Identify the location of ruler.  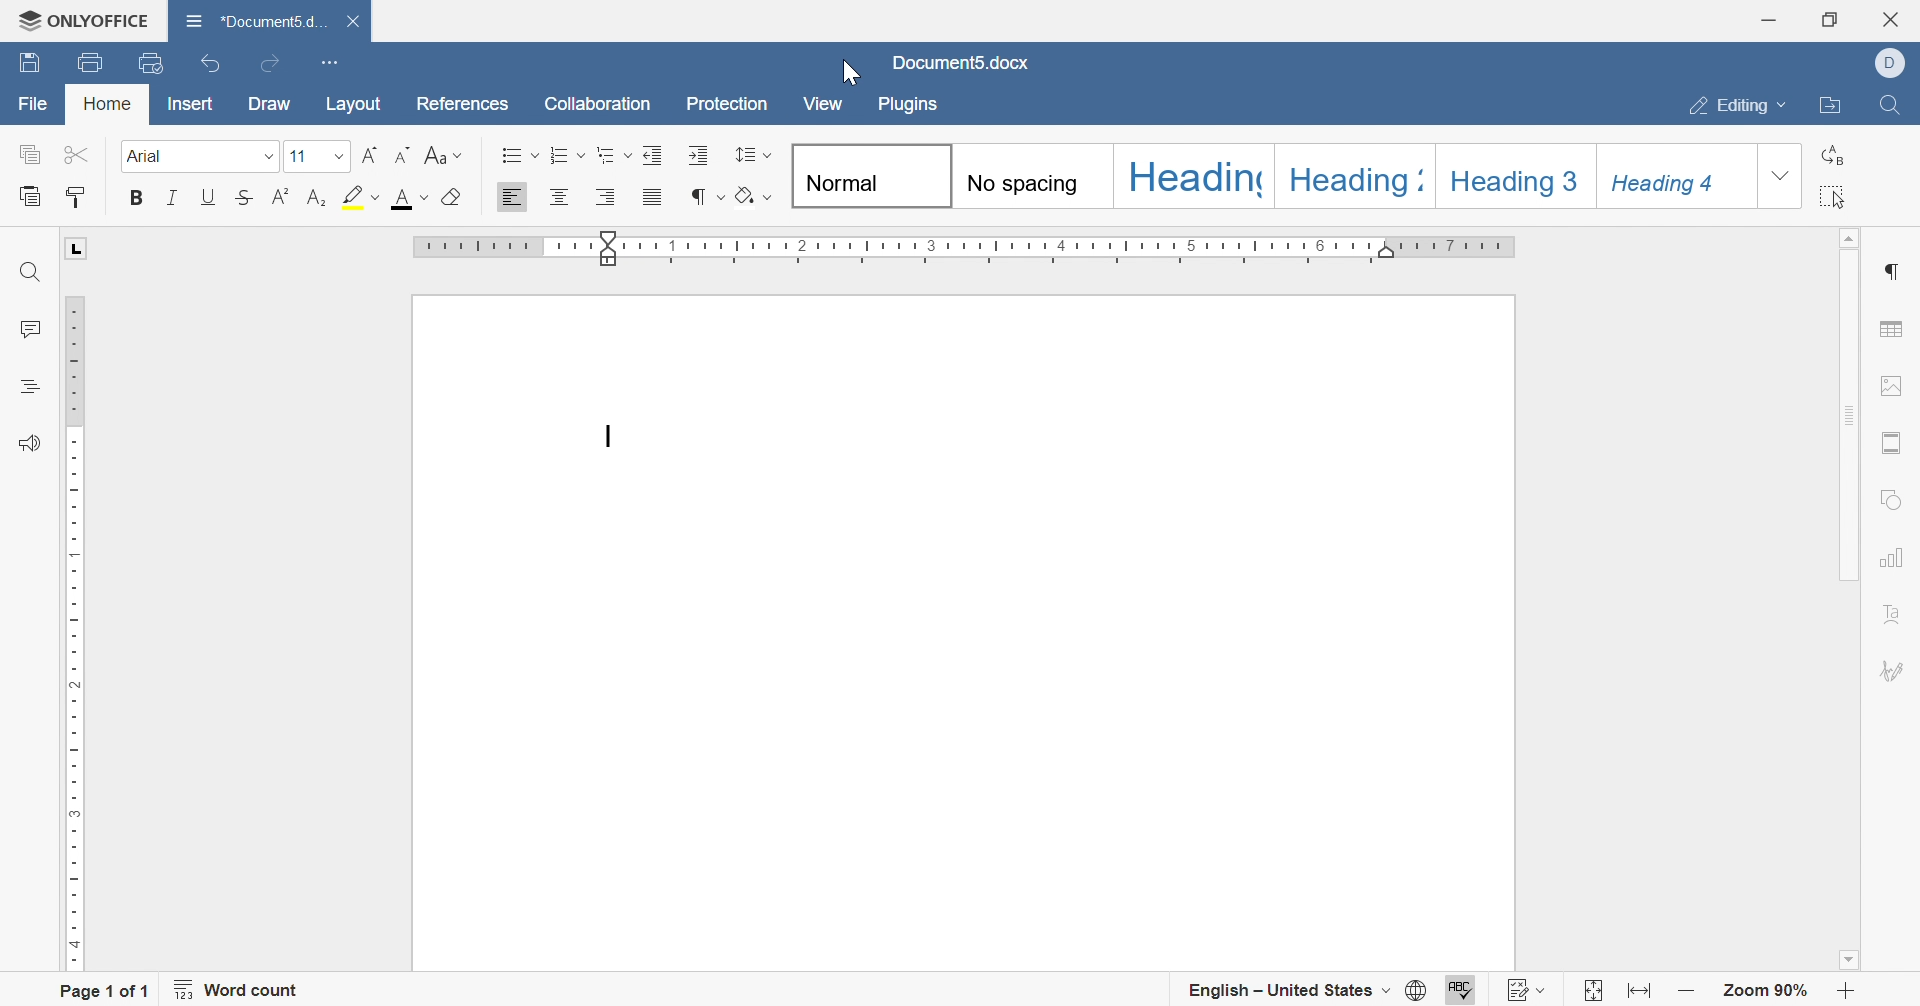
(1075, 248).